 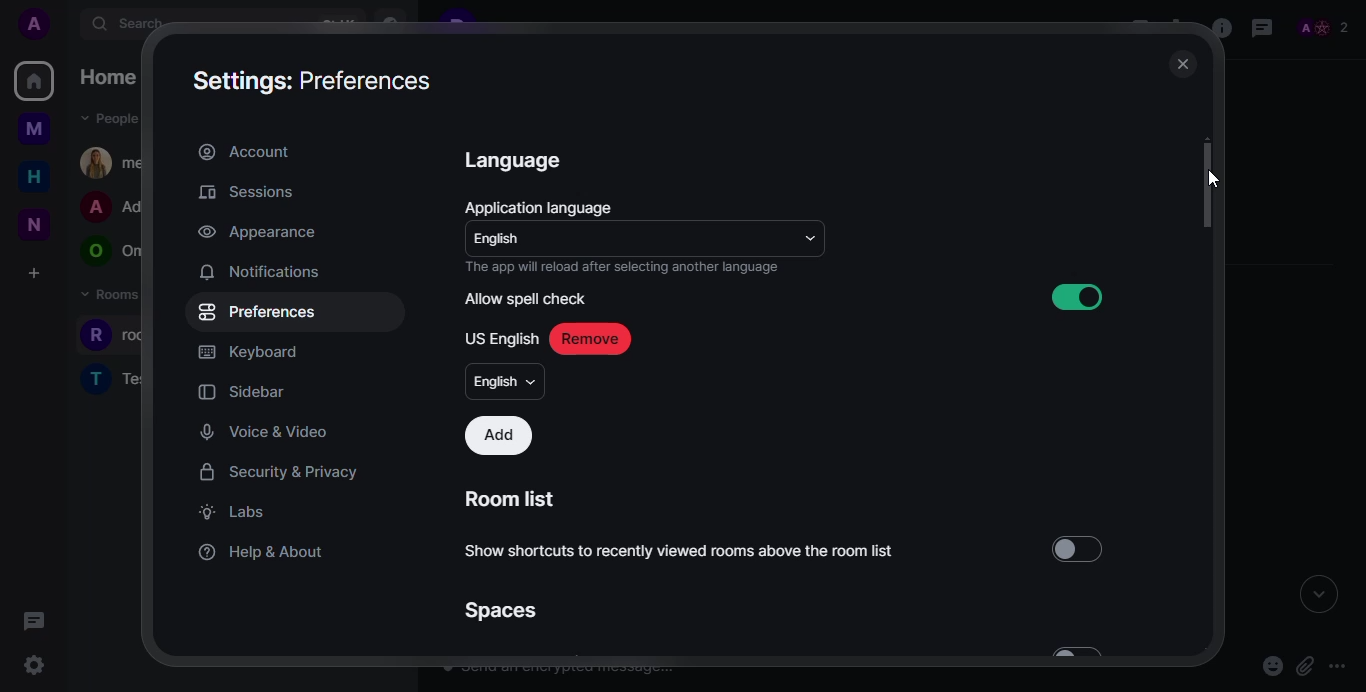 What do you see at coordinates (502, 240) in the screenshot?
I see `english` at bounding box center [502, 240].